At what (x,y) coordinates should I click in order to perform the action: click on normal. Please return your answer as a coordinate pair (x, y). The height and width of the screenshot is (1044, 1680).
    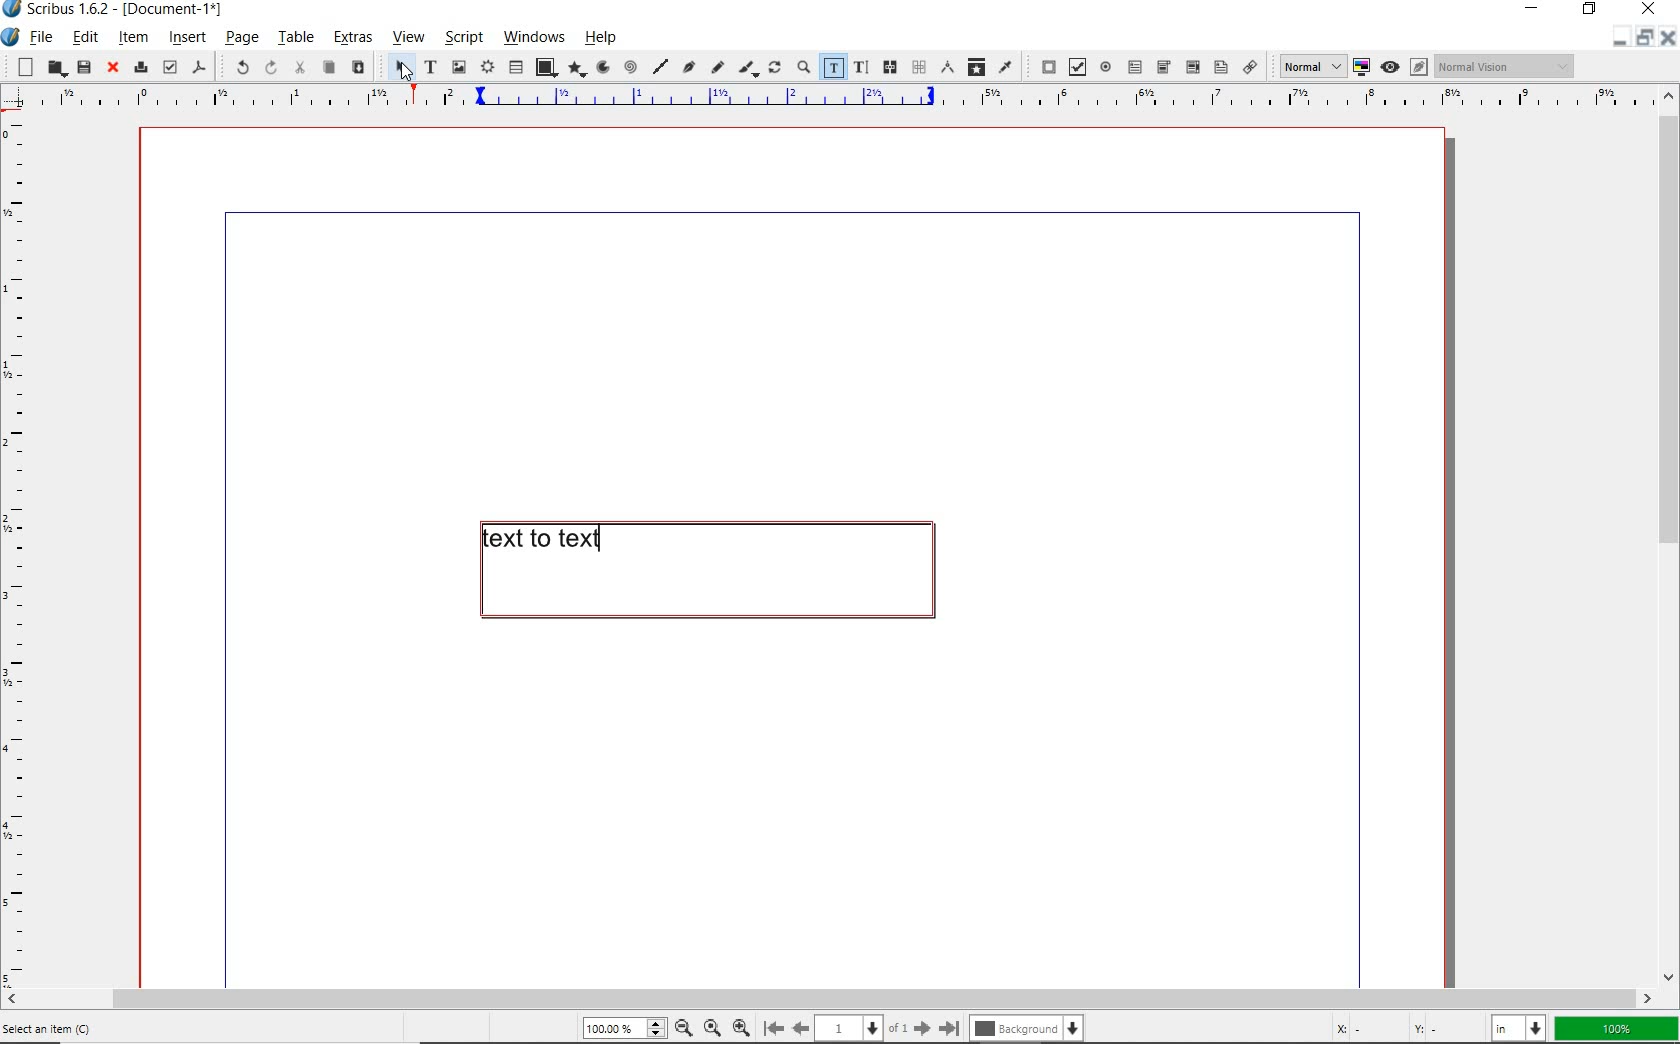
    Looking at the image, I should click on (1309, 66).